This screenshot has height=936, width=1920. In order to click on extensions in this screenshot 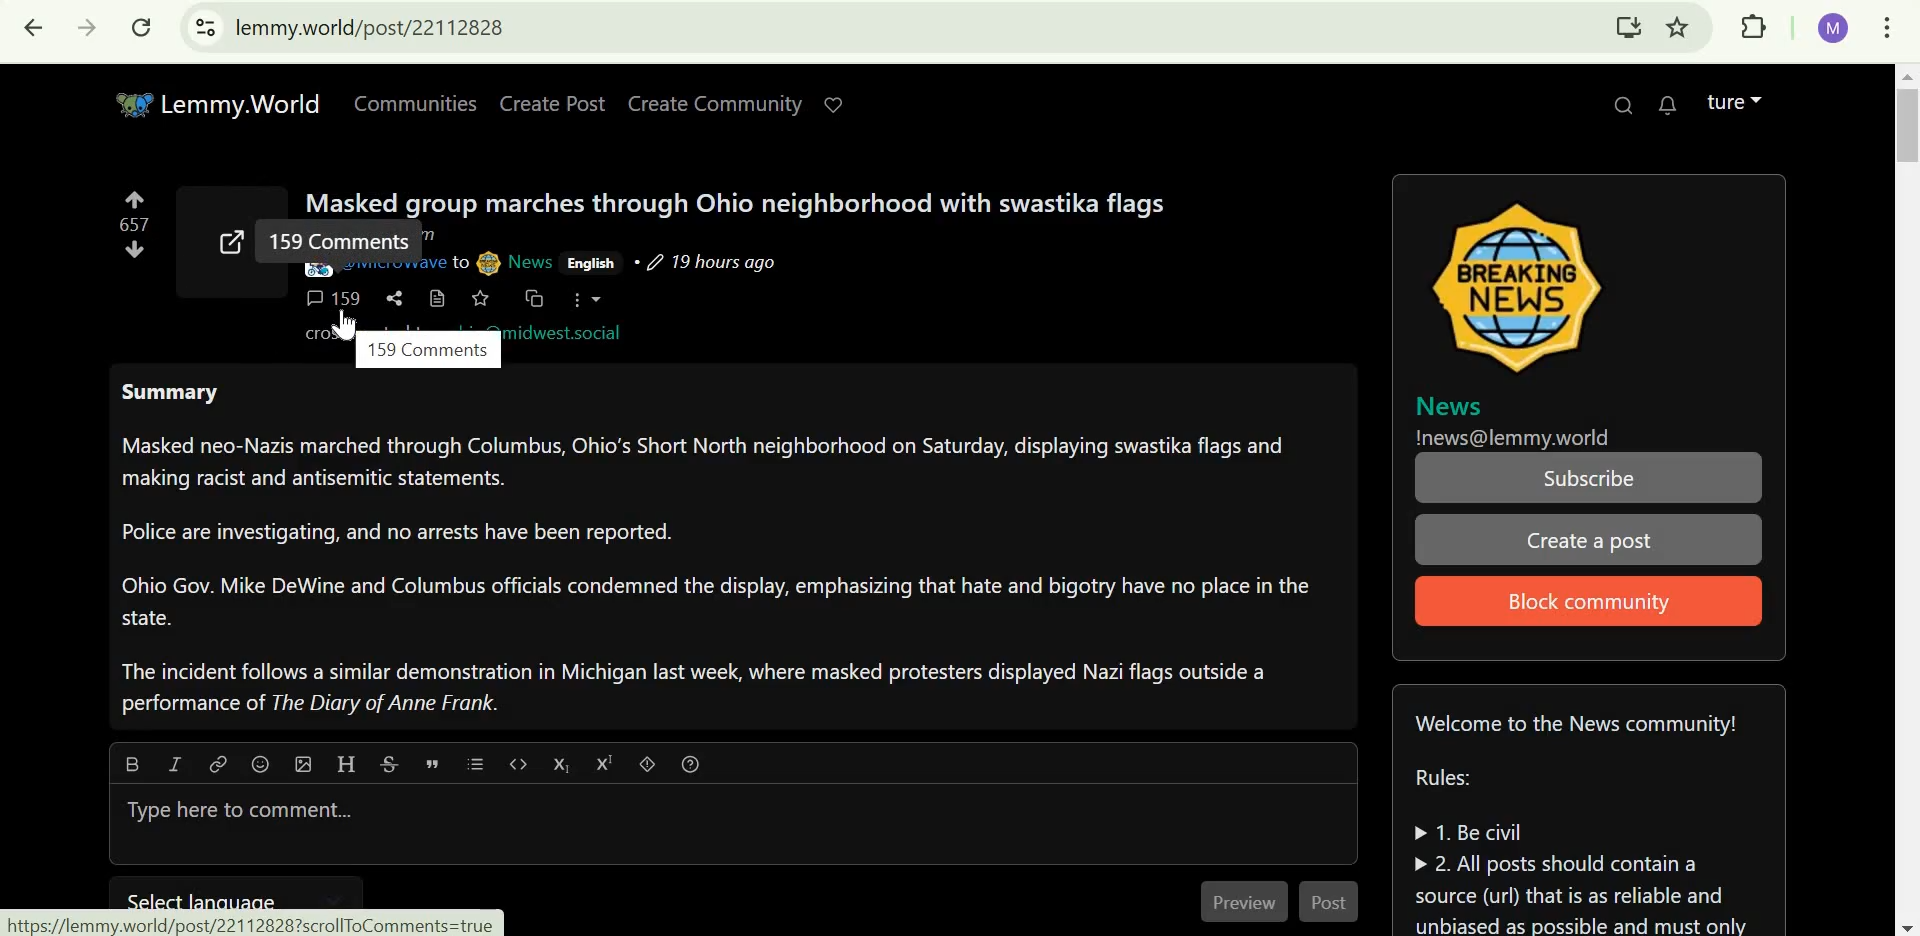, I will do `click(1747, 27)`.